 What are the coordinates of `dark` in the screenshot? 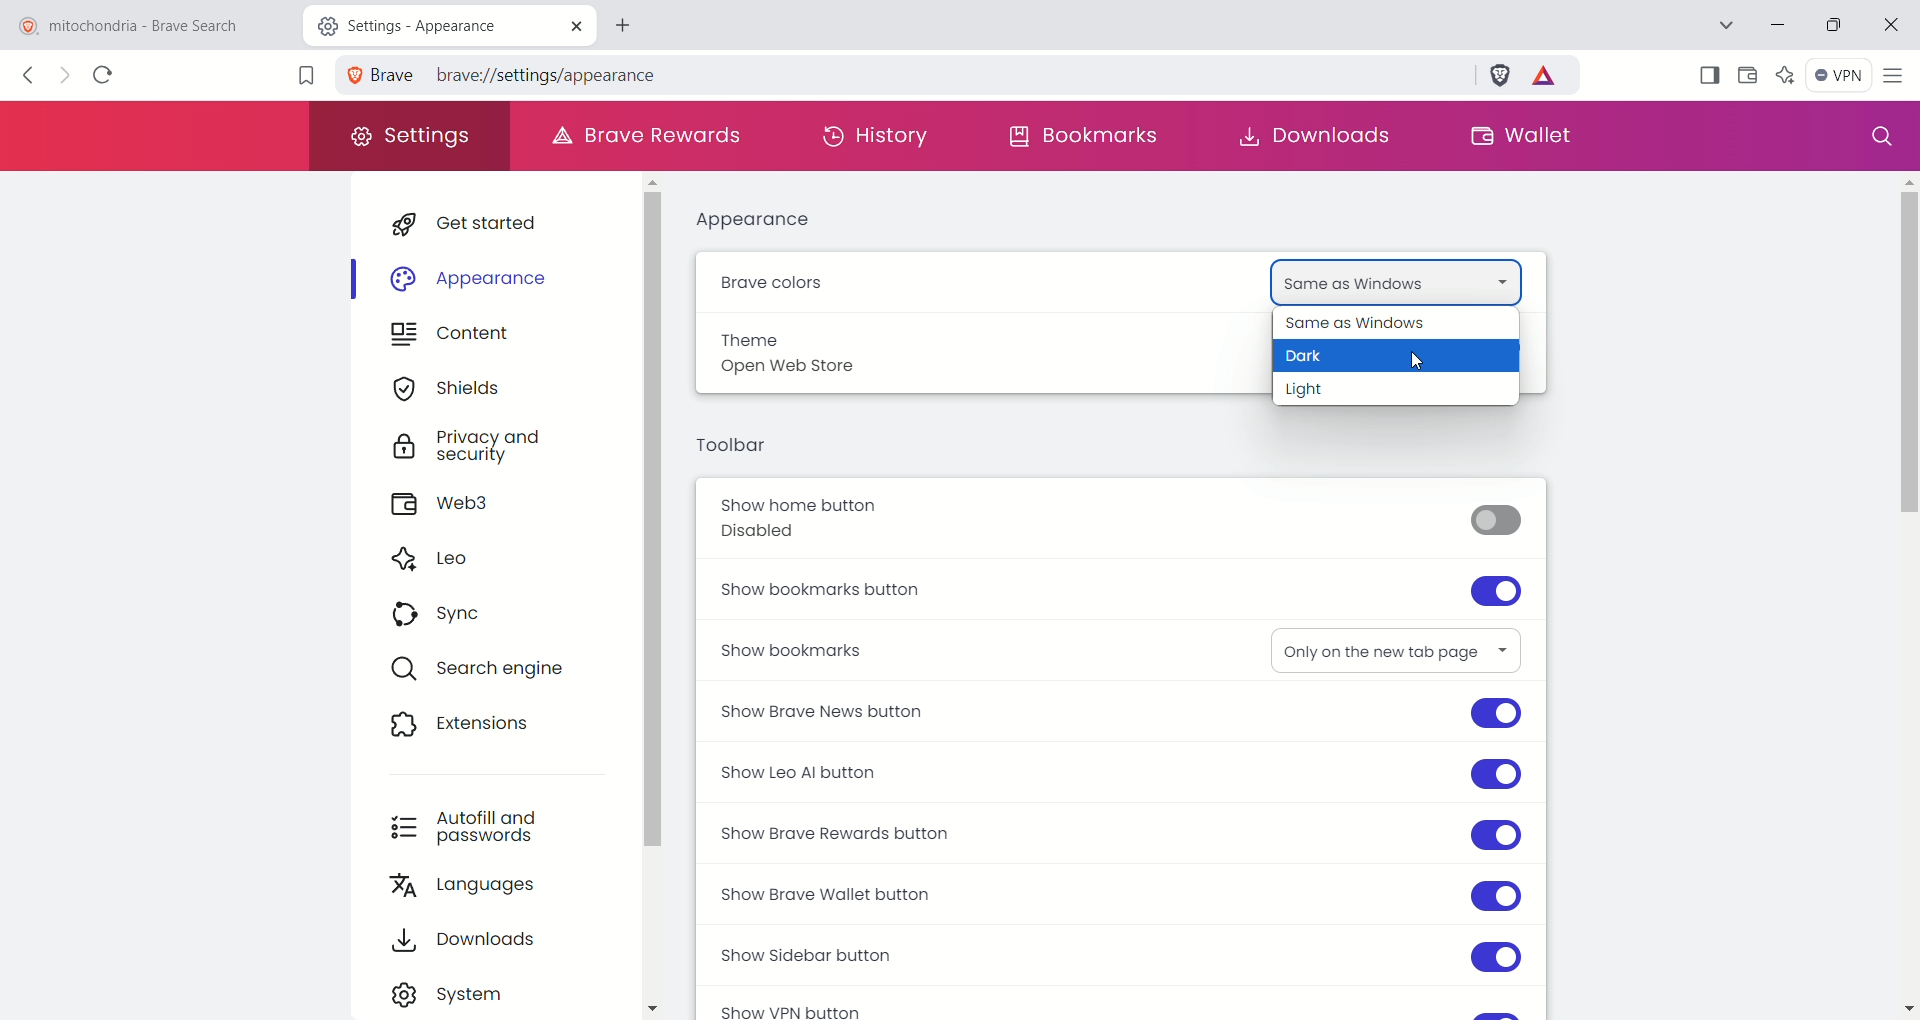 It's located at (1324, 359).